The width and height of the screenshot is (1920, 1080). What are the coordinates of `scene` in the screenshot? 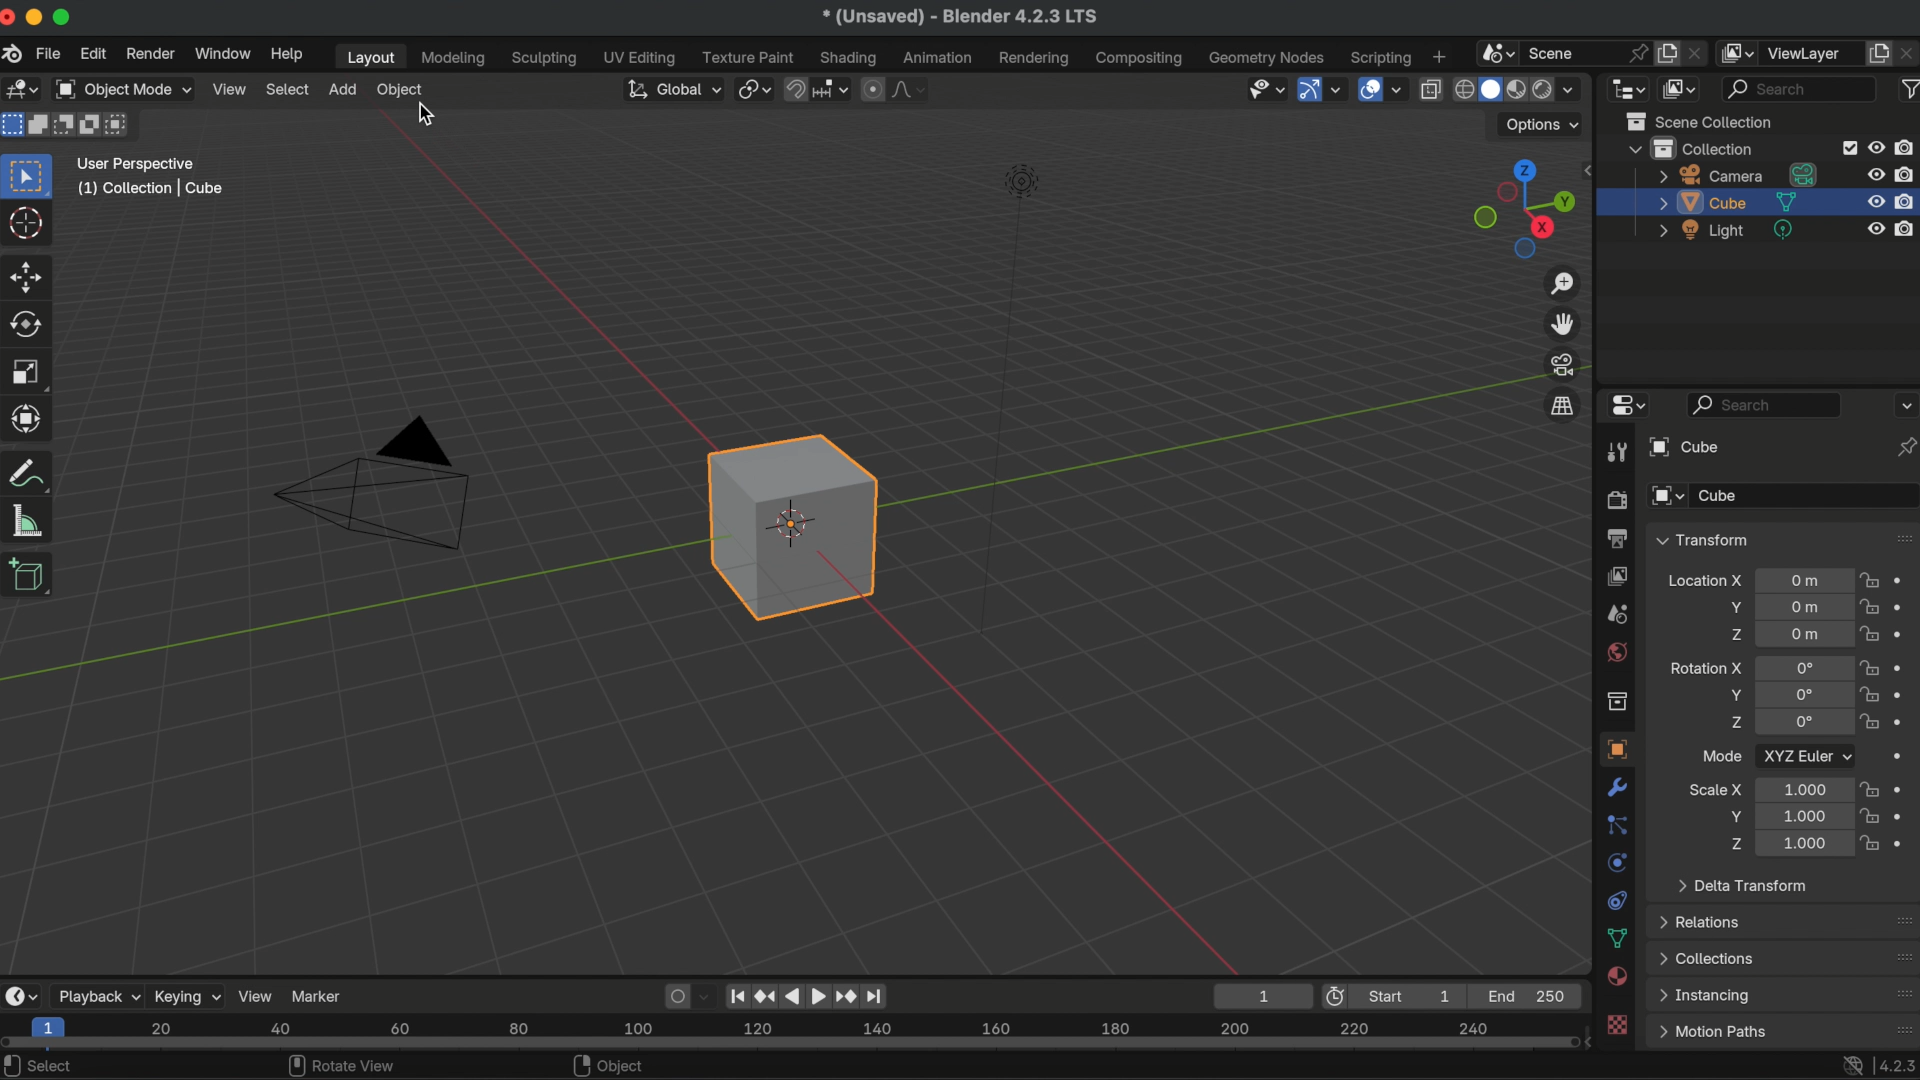 It's located at (1561, 51).